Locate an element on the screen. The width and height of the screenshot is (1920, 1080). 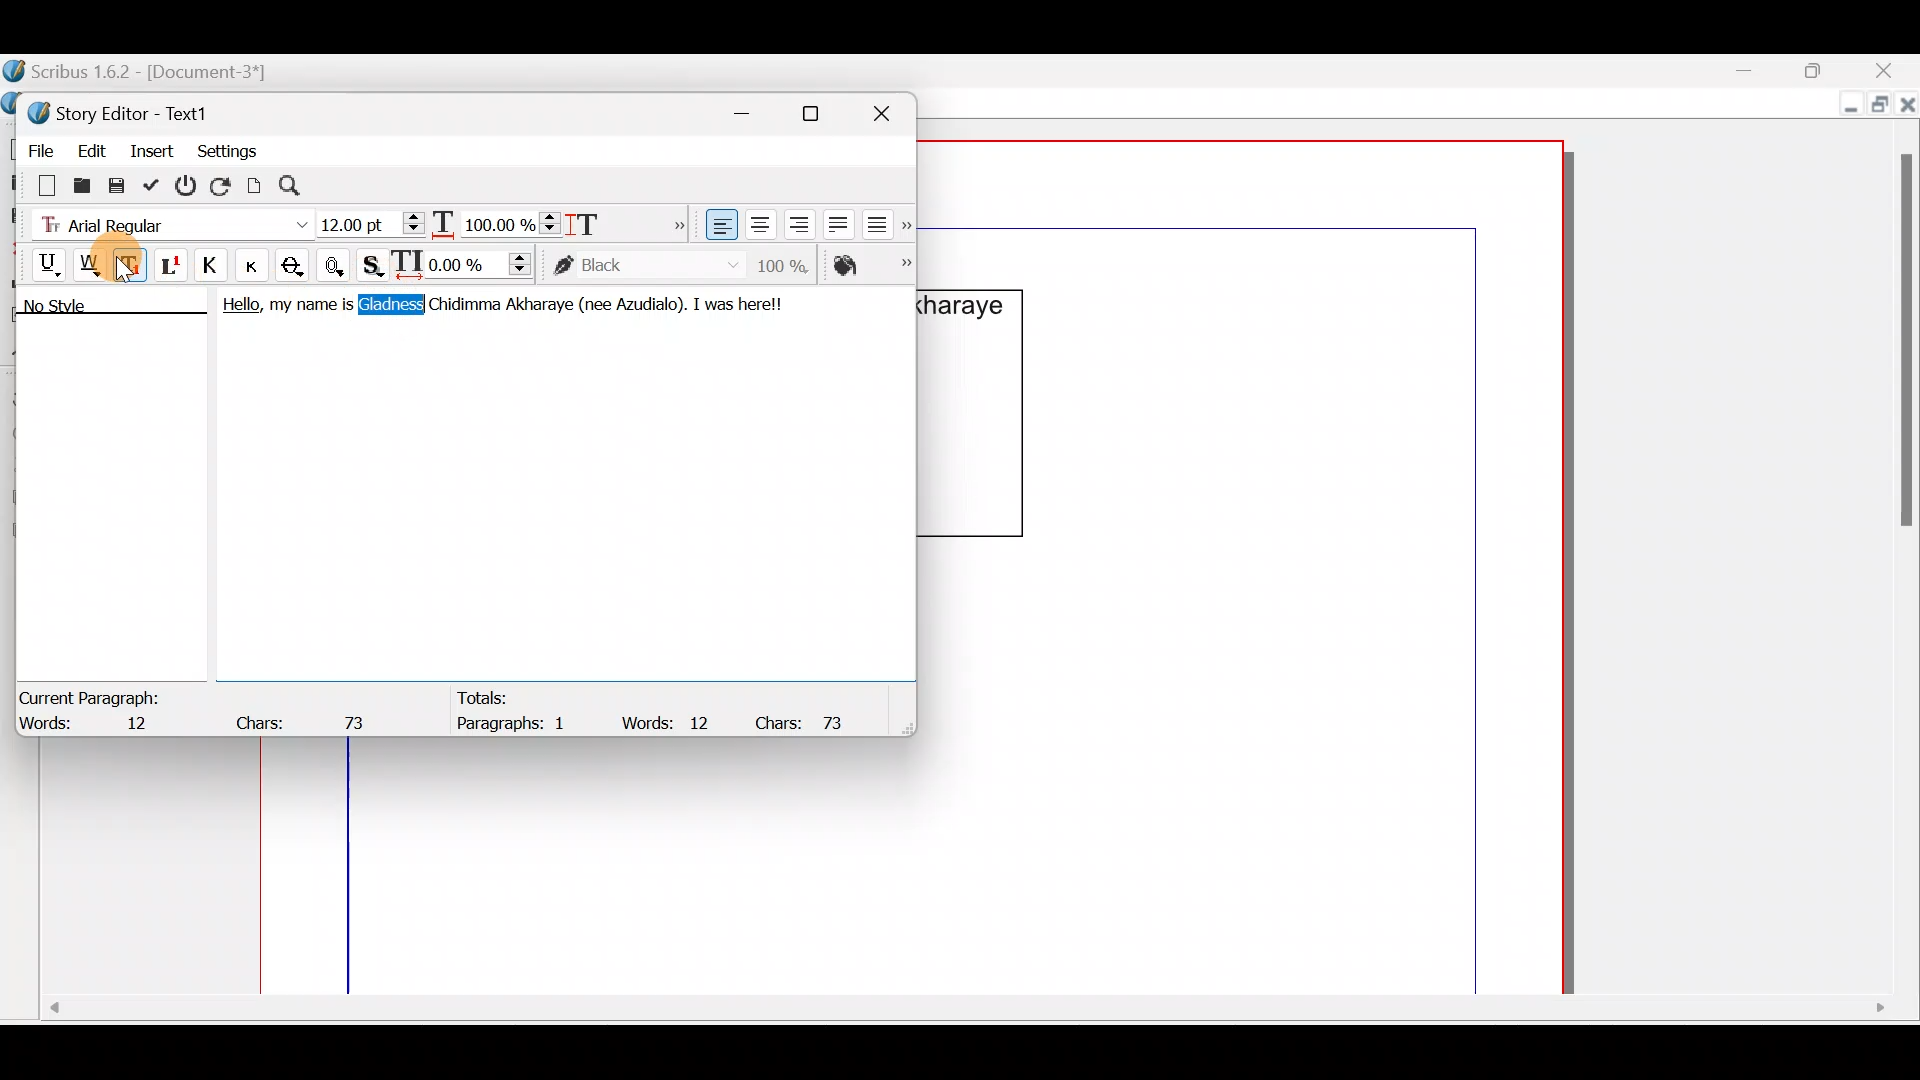
Scaling height of characters is located at coordinates (612, 218).